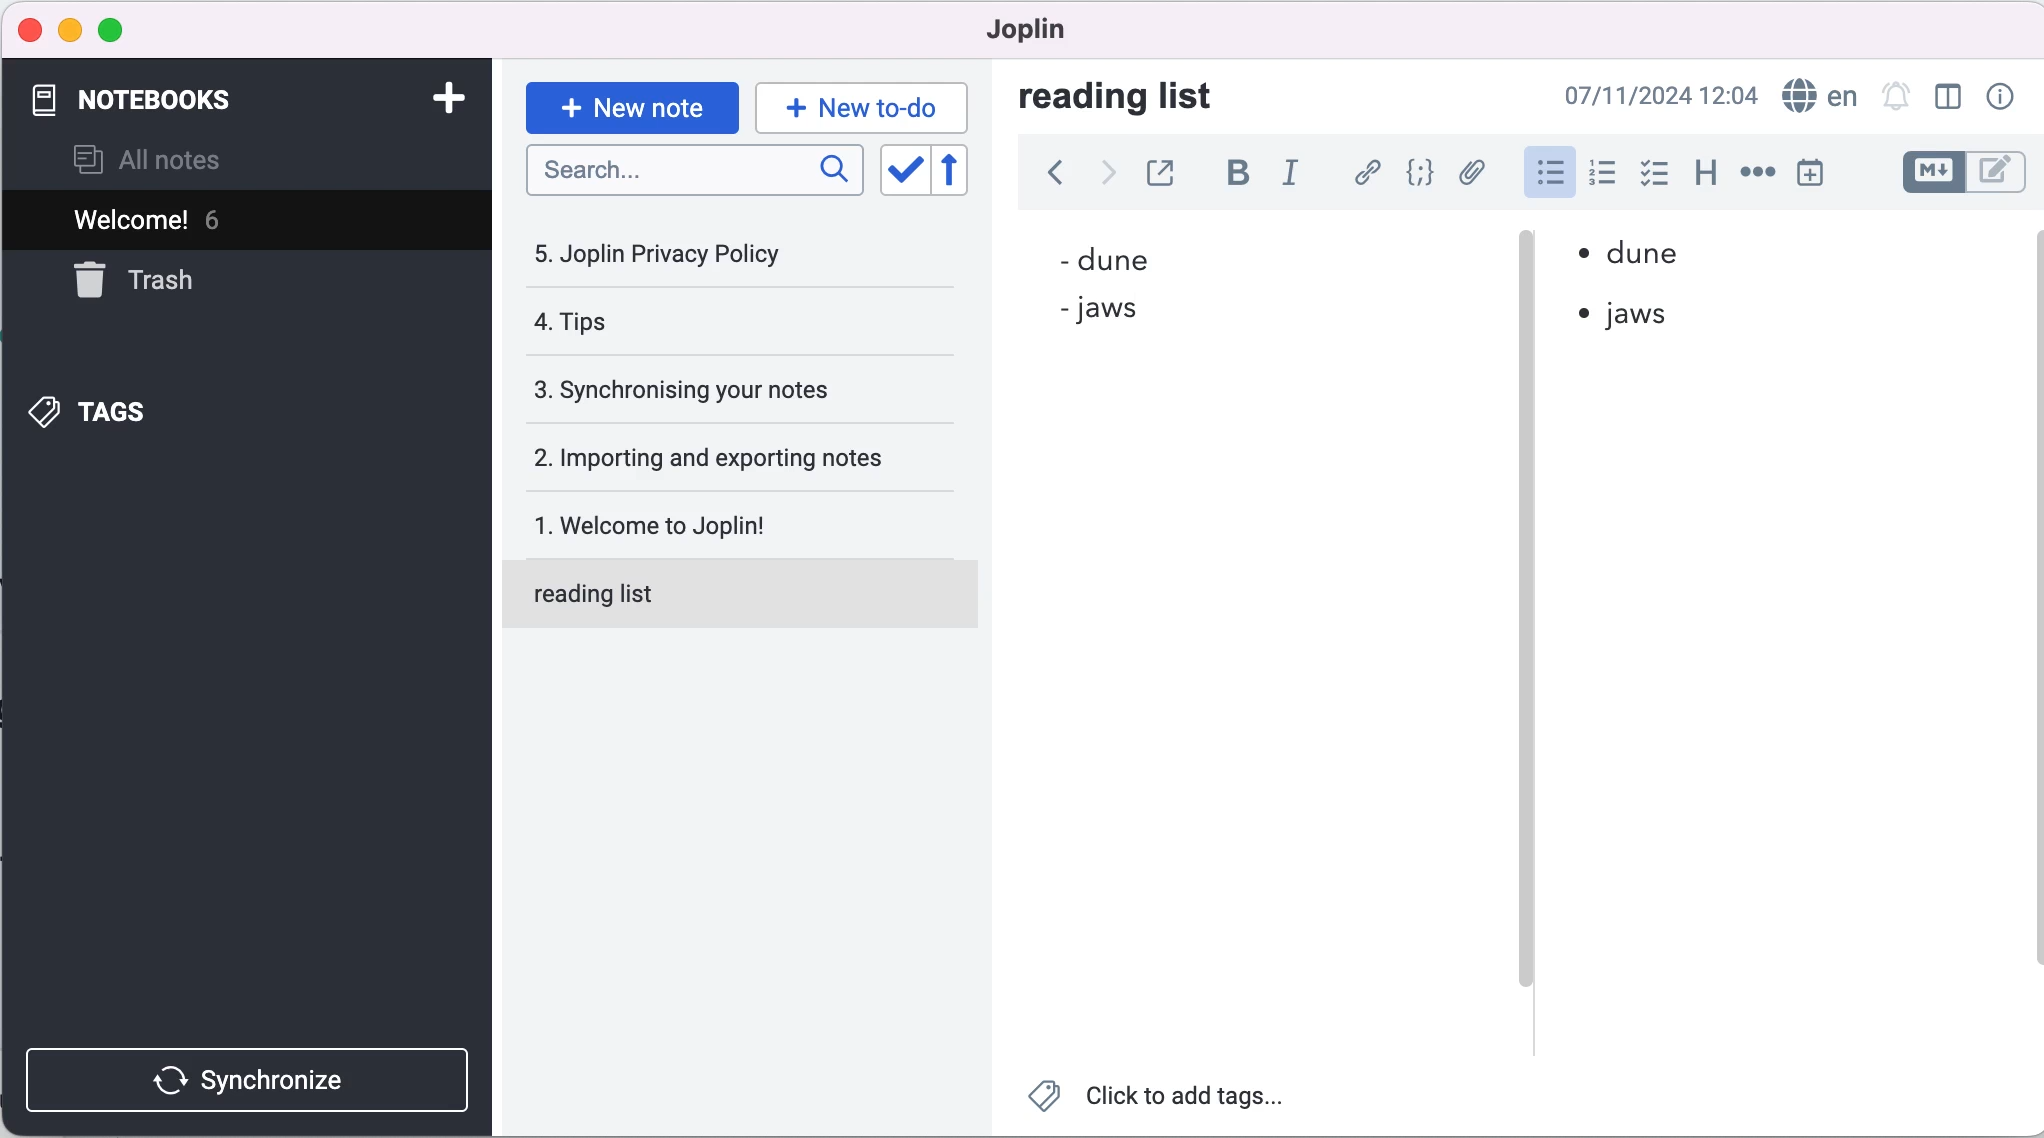 The width and height of the screenshot is (2044, 1138). What do you see at coordinates (741, 458) in the screenshot?
I see `importing and exporting notes` at bounding box center [741, 458].